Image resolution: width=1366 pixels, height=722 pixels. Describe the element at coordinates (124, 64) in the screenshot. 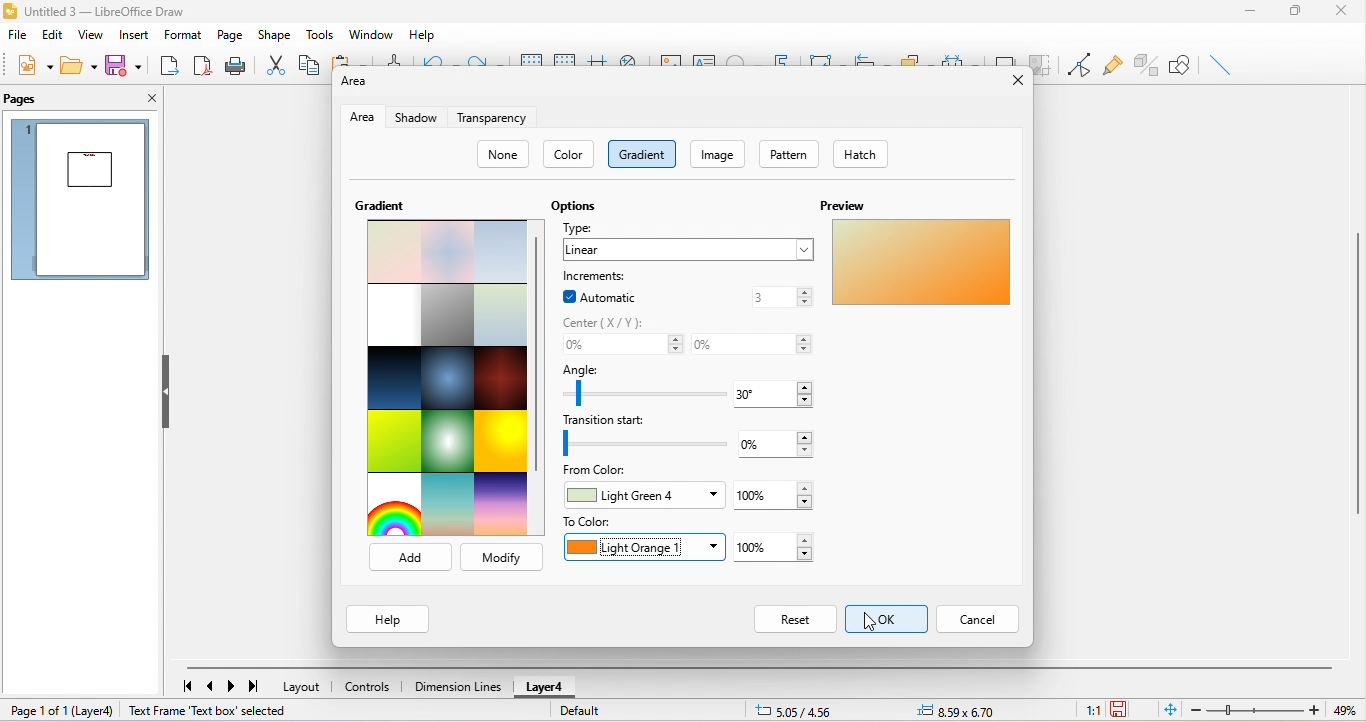

I see `save` at that location.